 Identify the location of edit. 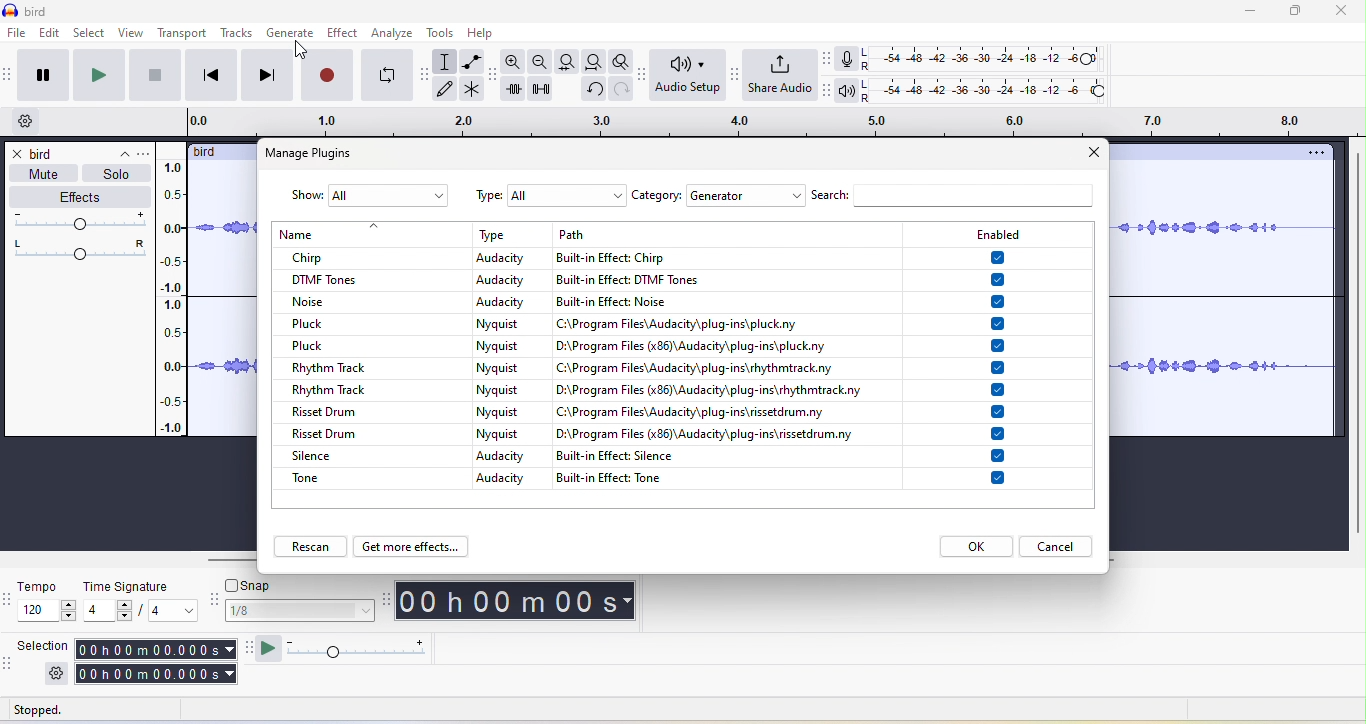
(54, 35).